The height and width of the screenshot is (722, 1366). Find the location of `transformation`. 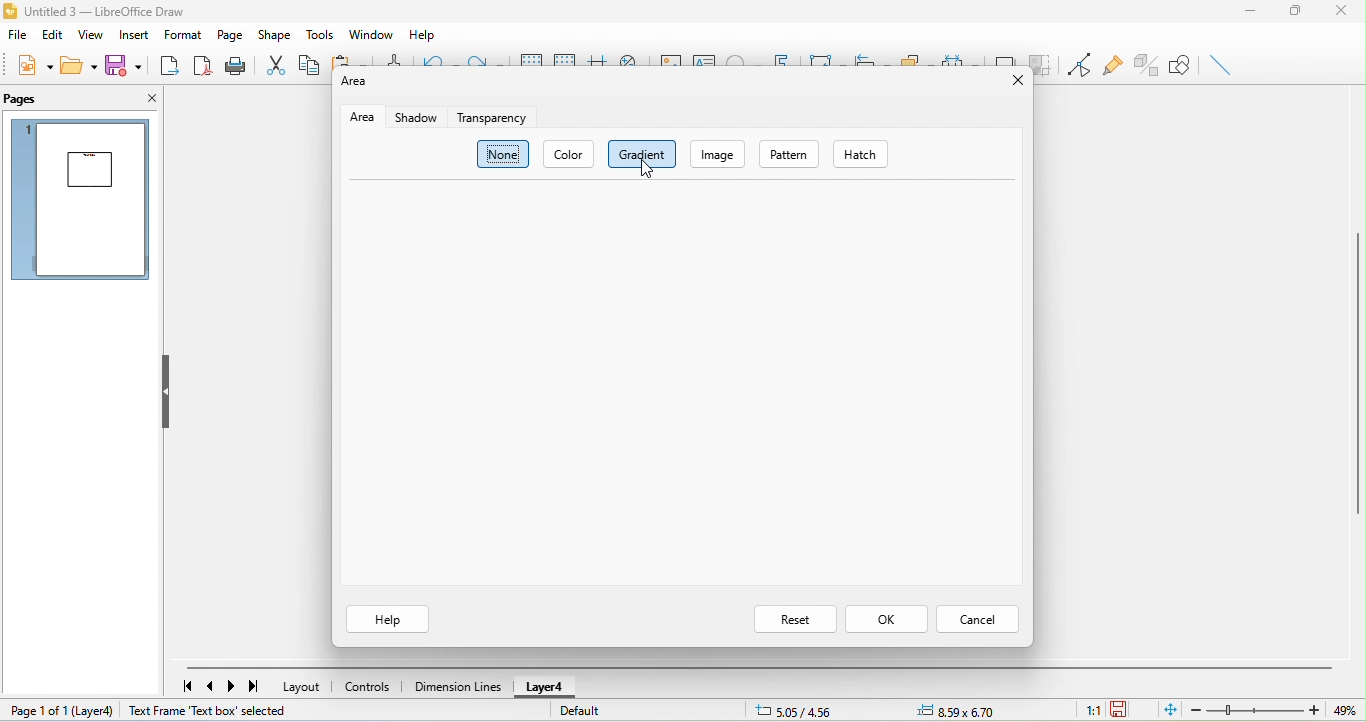

transformation is located at coordinates (821, 56).